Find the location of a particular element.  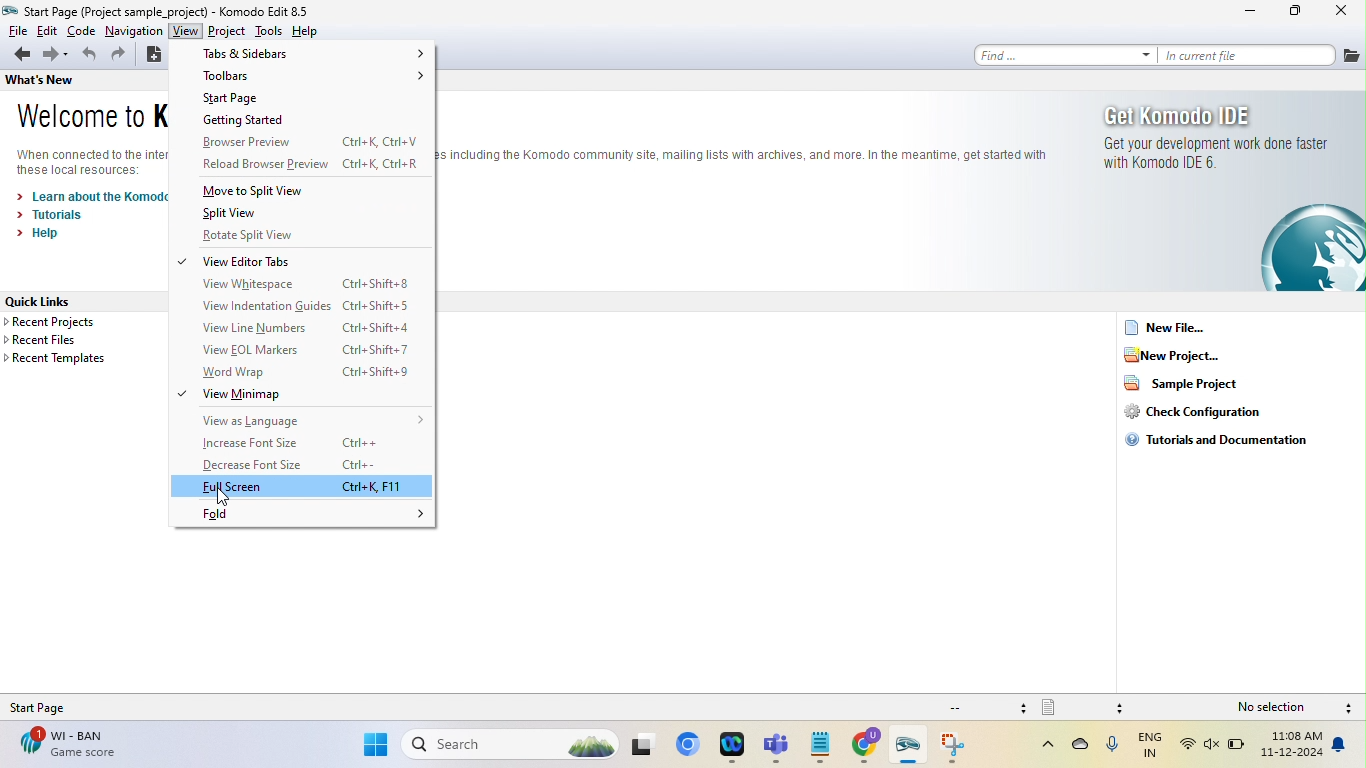

apps on taskbar is located at coordinates (912, 748).